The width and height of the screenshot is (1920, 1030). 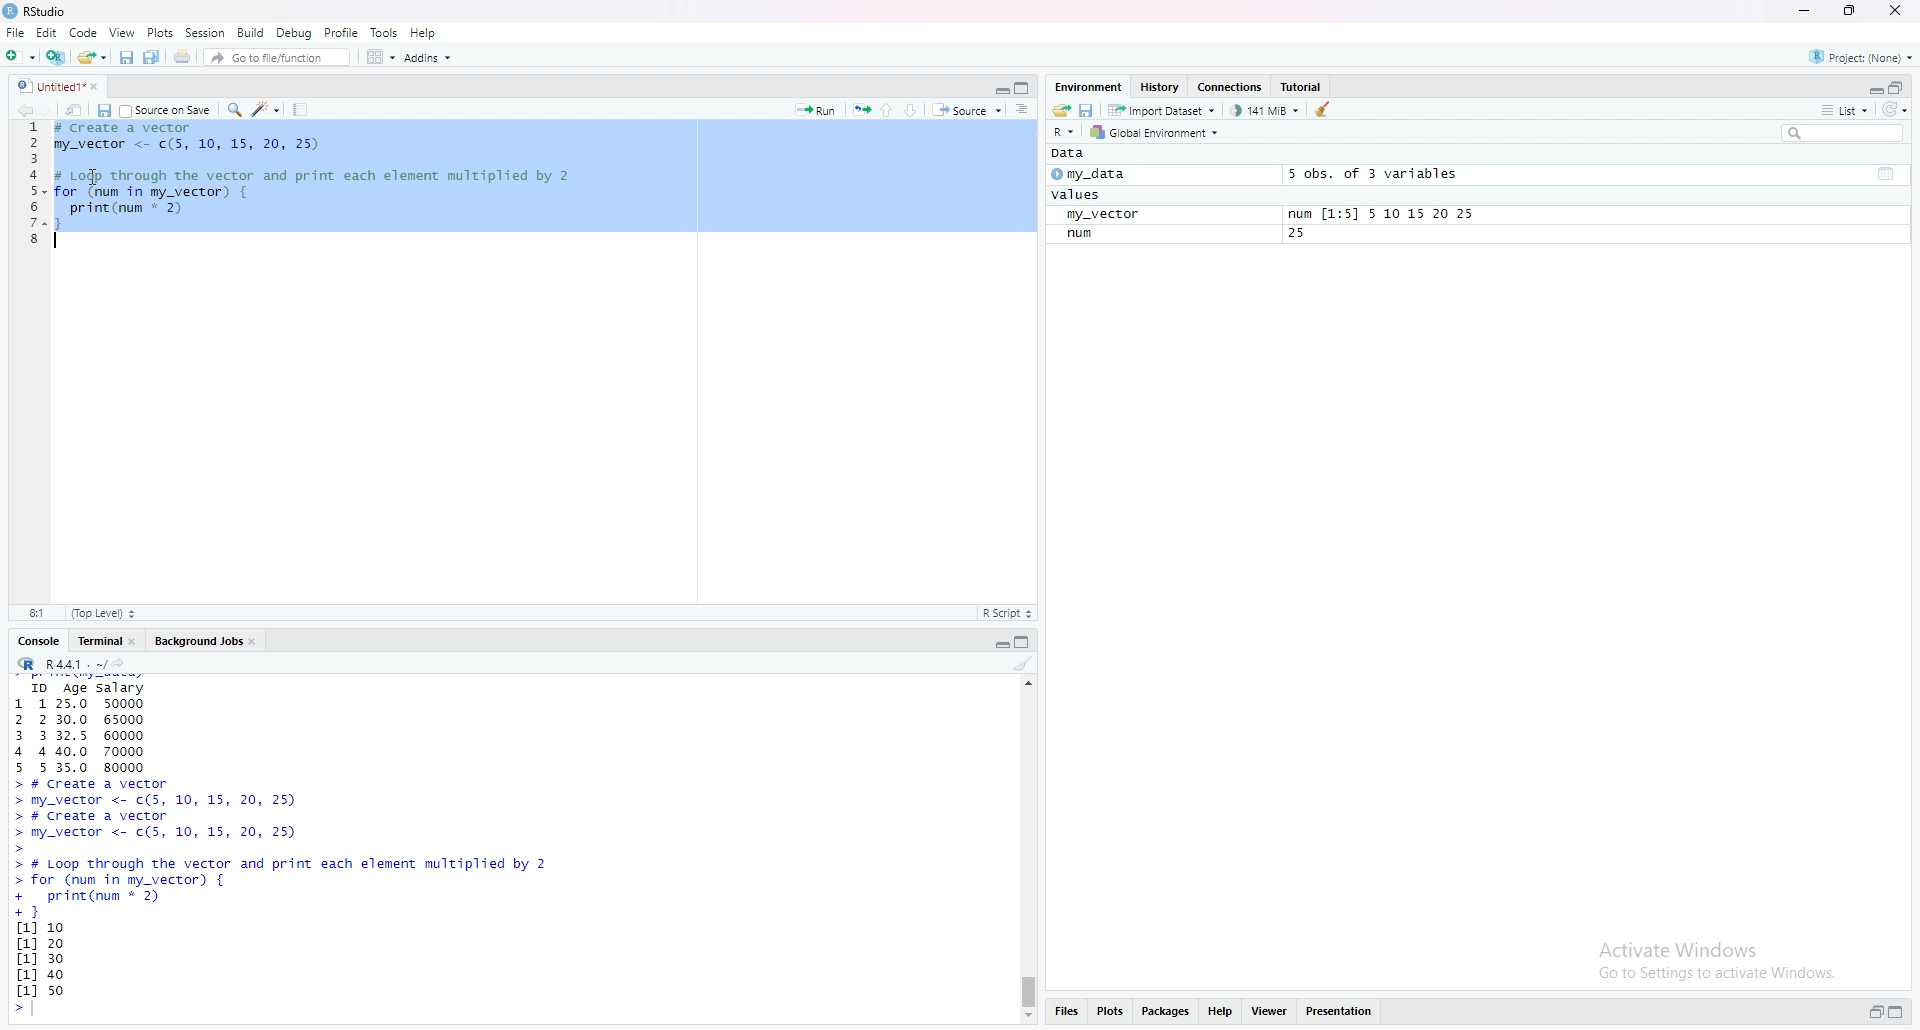 I want to click on tools, so click(x=385, y=31).